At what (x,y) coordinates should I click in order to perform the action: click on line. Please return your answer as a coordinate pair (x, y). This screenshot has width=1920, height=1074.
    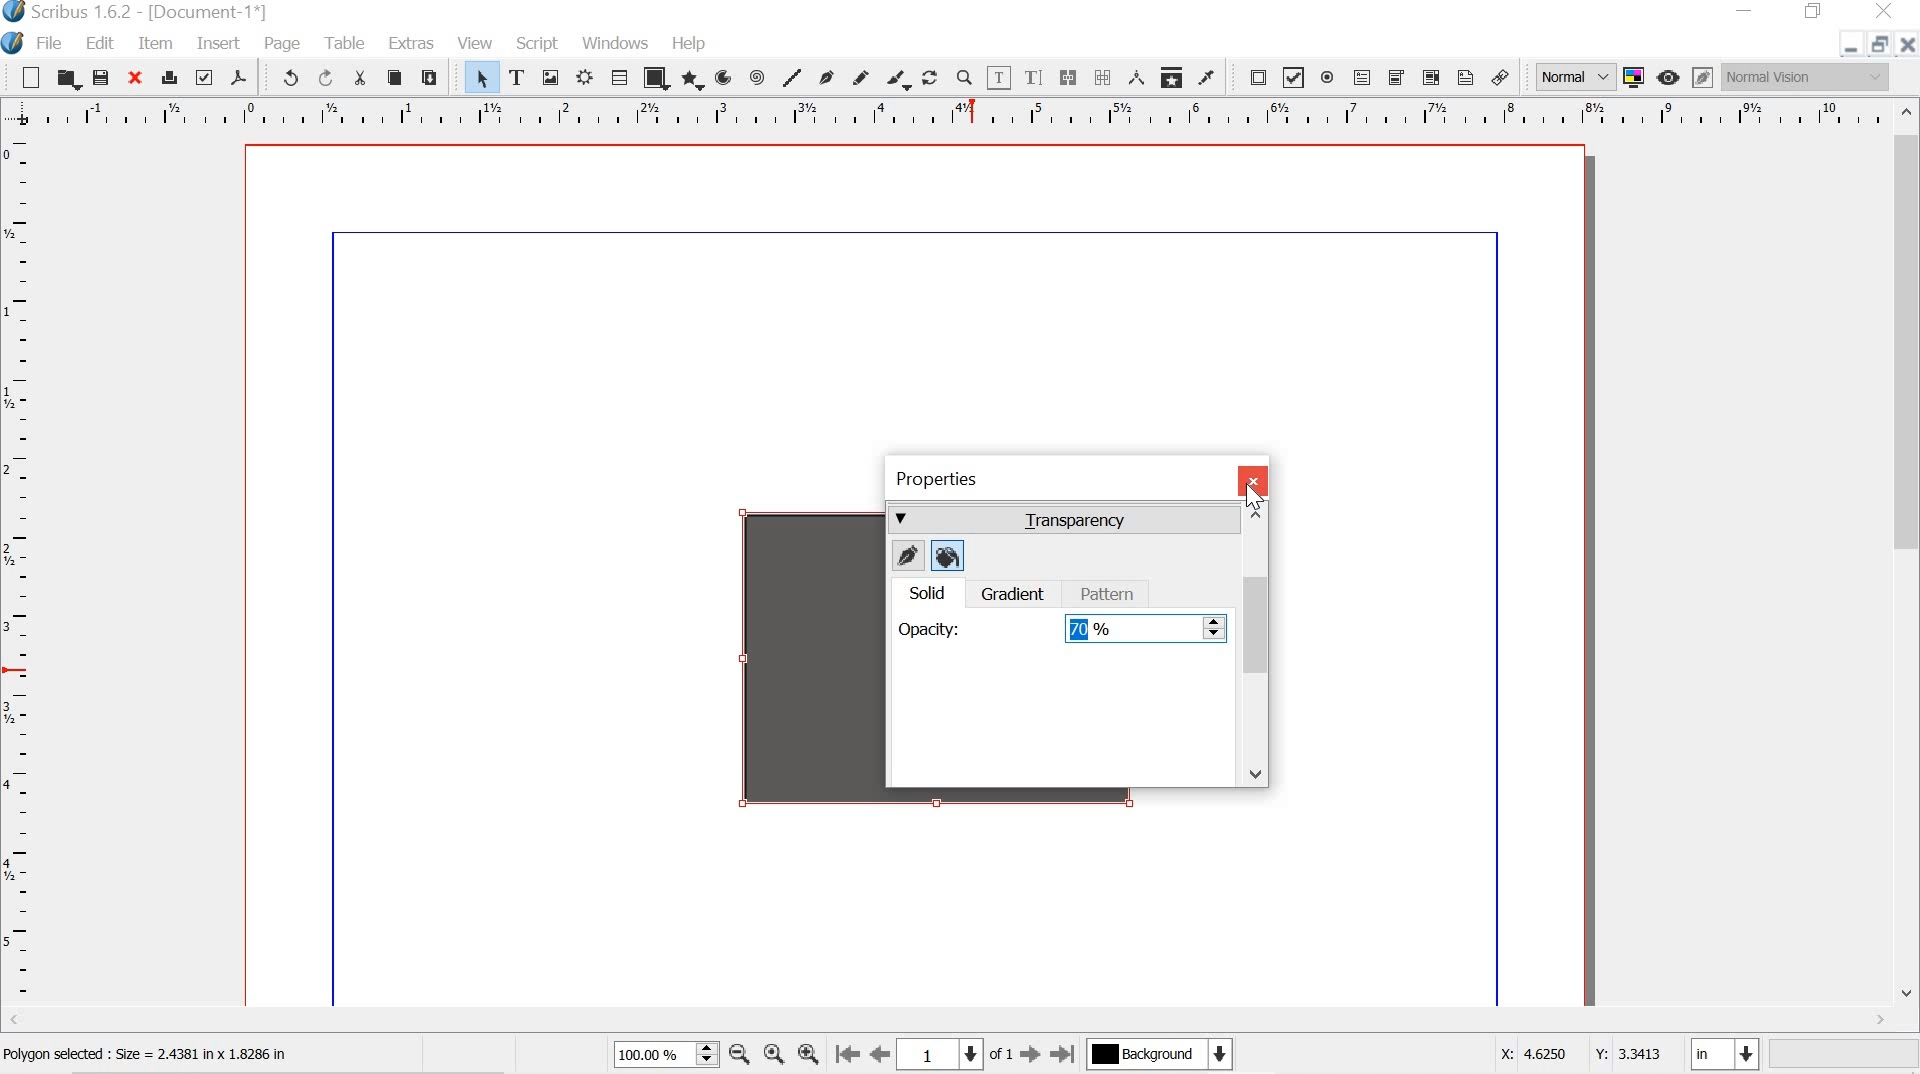
    Looking at the image, I should click on (792, 77).